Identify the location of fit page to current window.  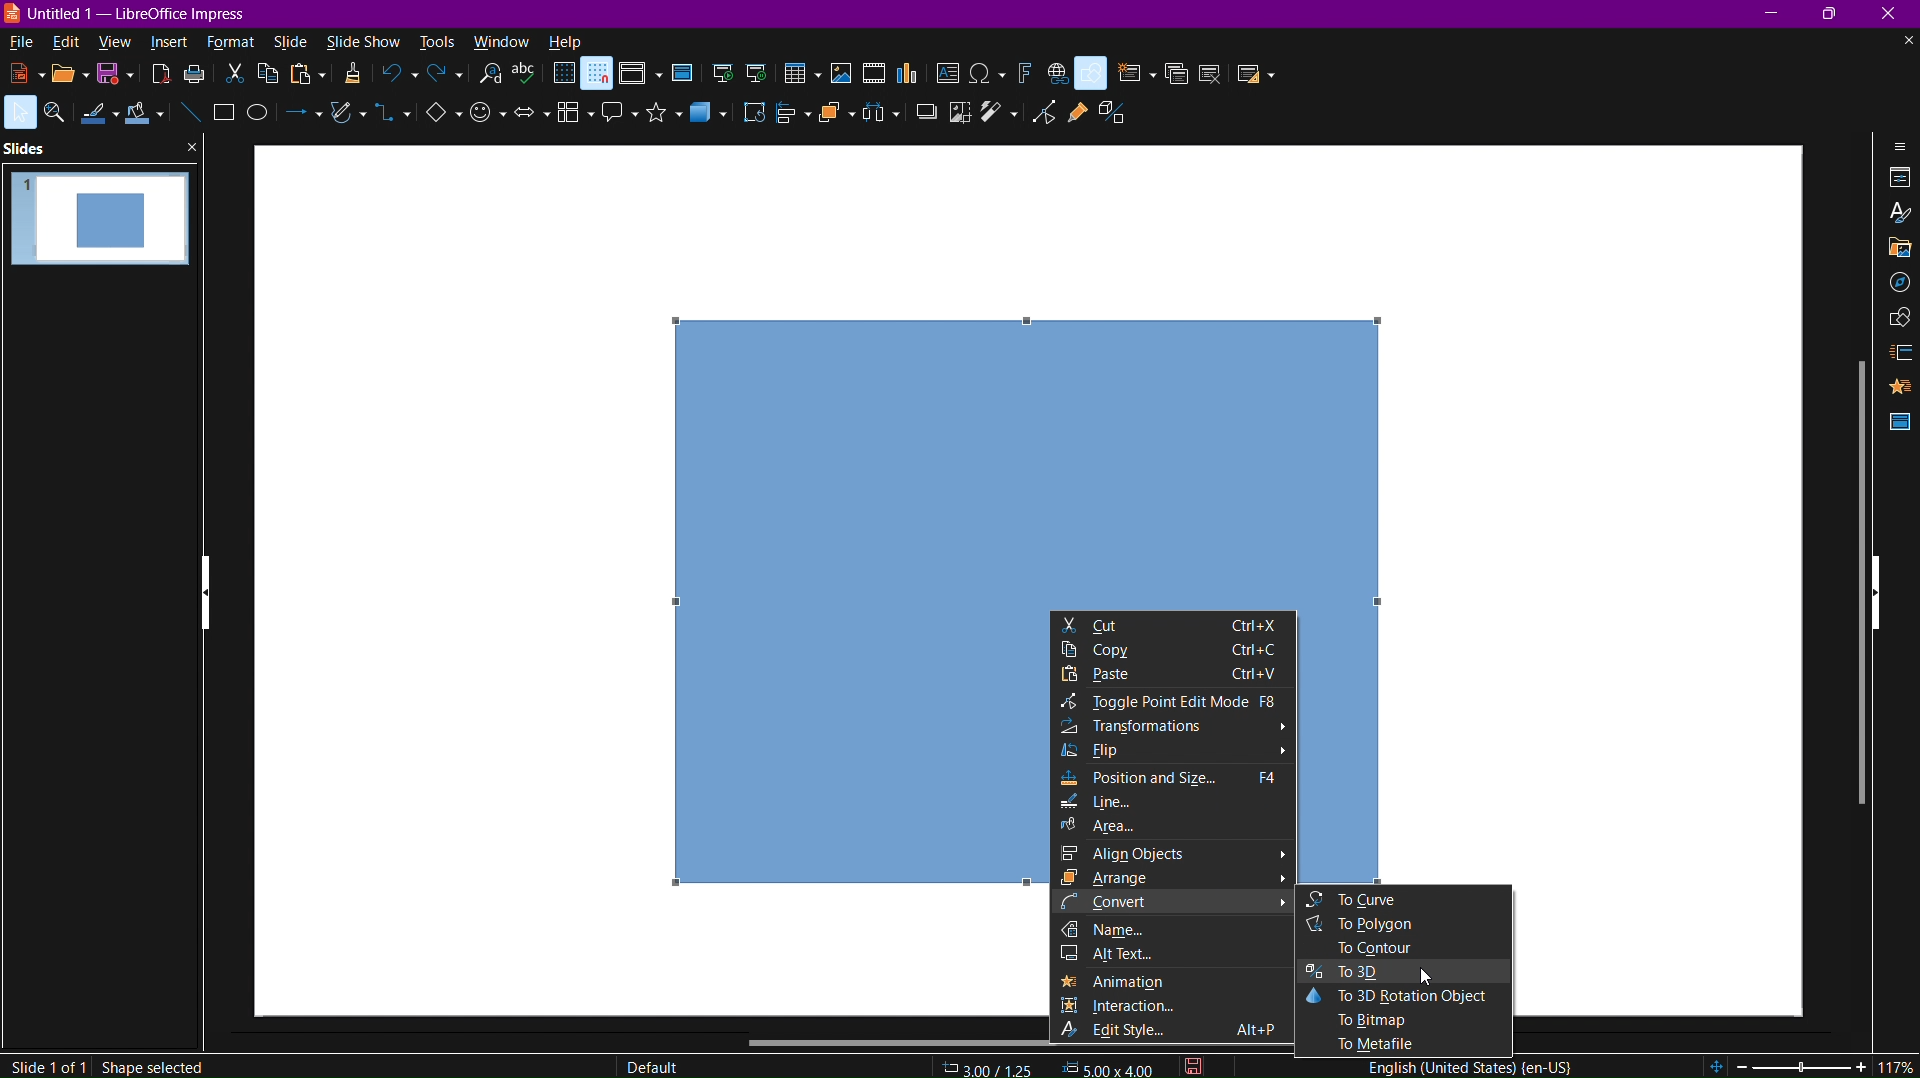
(1716, 1066).